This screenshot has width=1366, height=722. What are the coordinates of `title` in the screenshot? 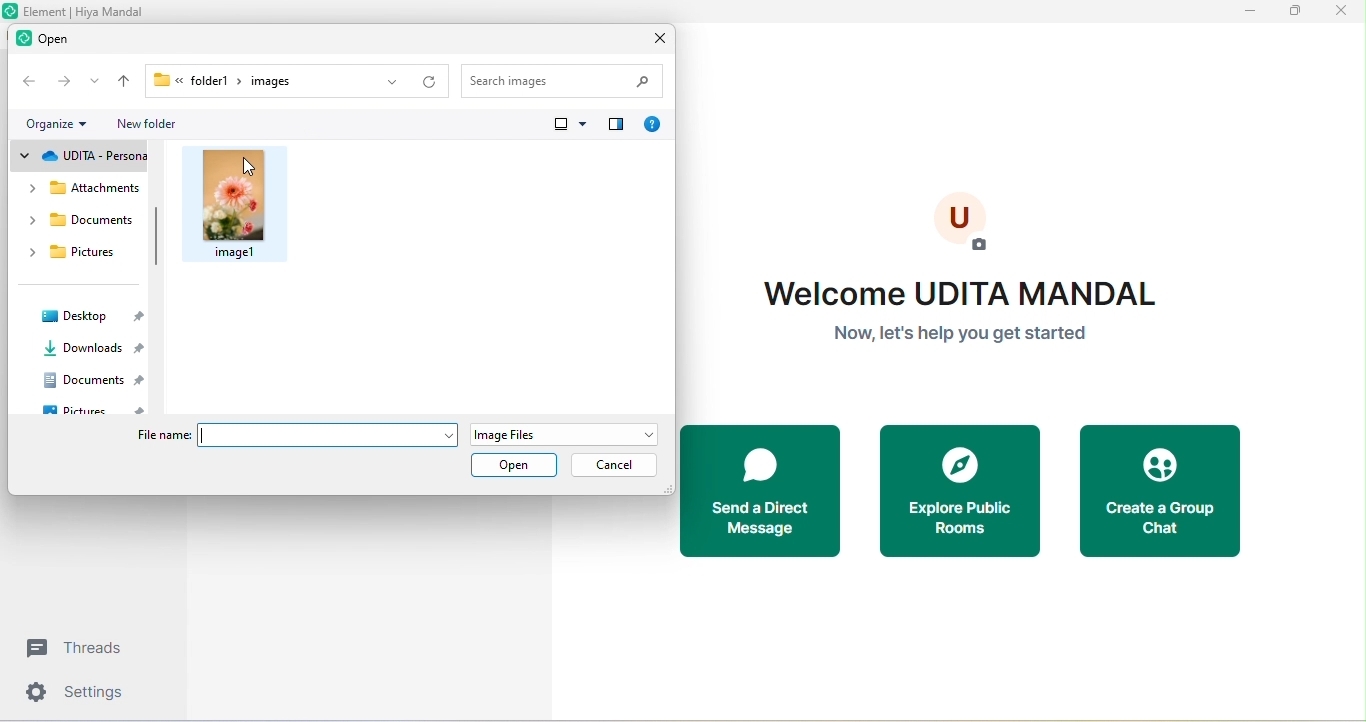 It's located at (78, 11).